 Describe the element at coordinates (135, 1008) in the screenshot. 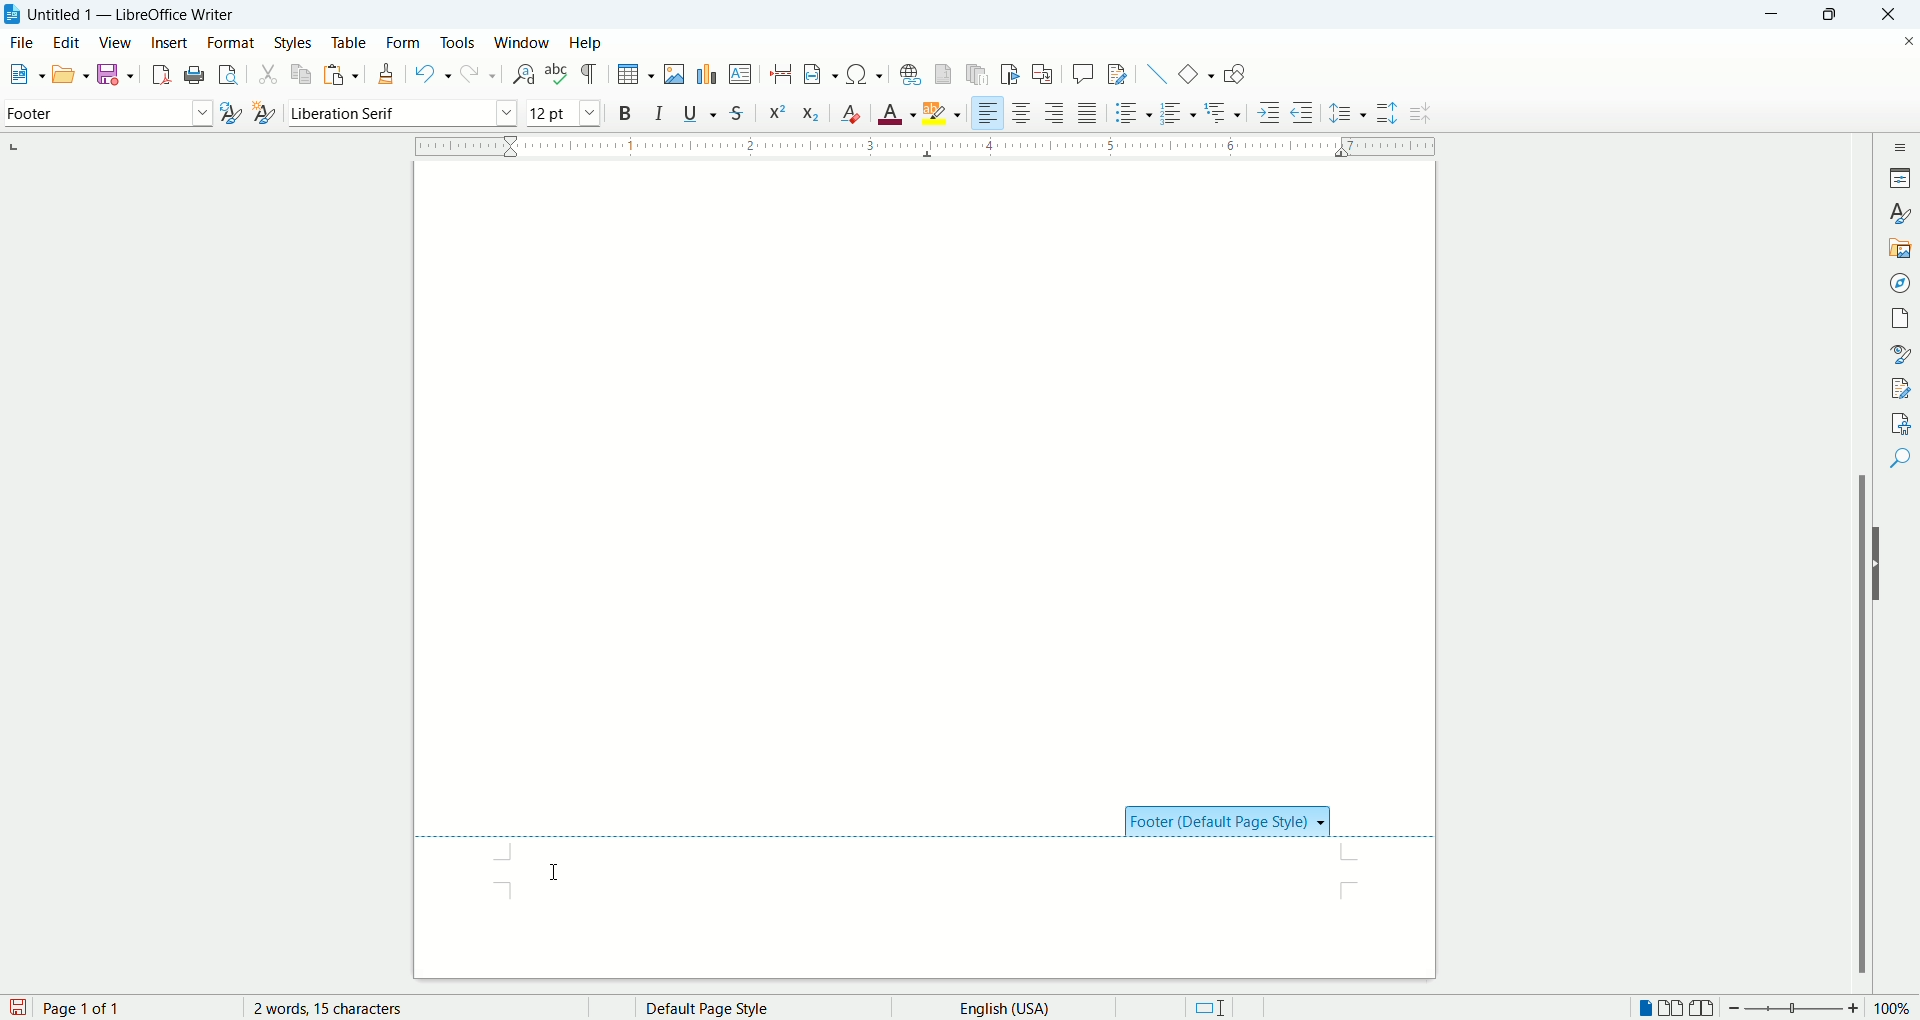

I see `page number` at that location.